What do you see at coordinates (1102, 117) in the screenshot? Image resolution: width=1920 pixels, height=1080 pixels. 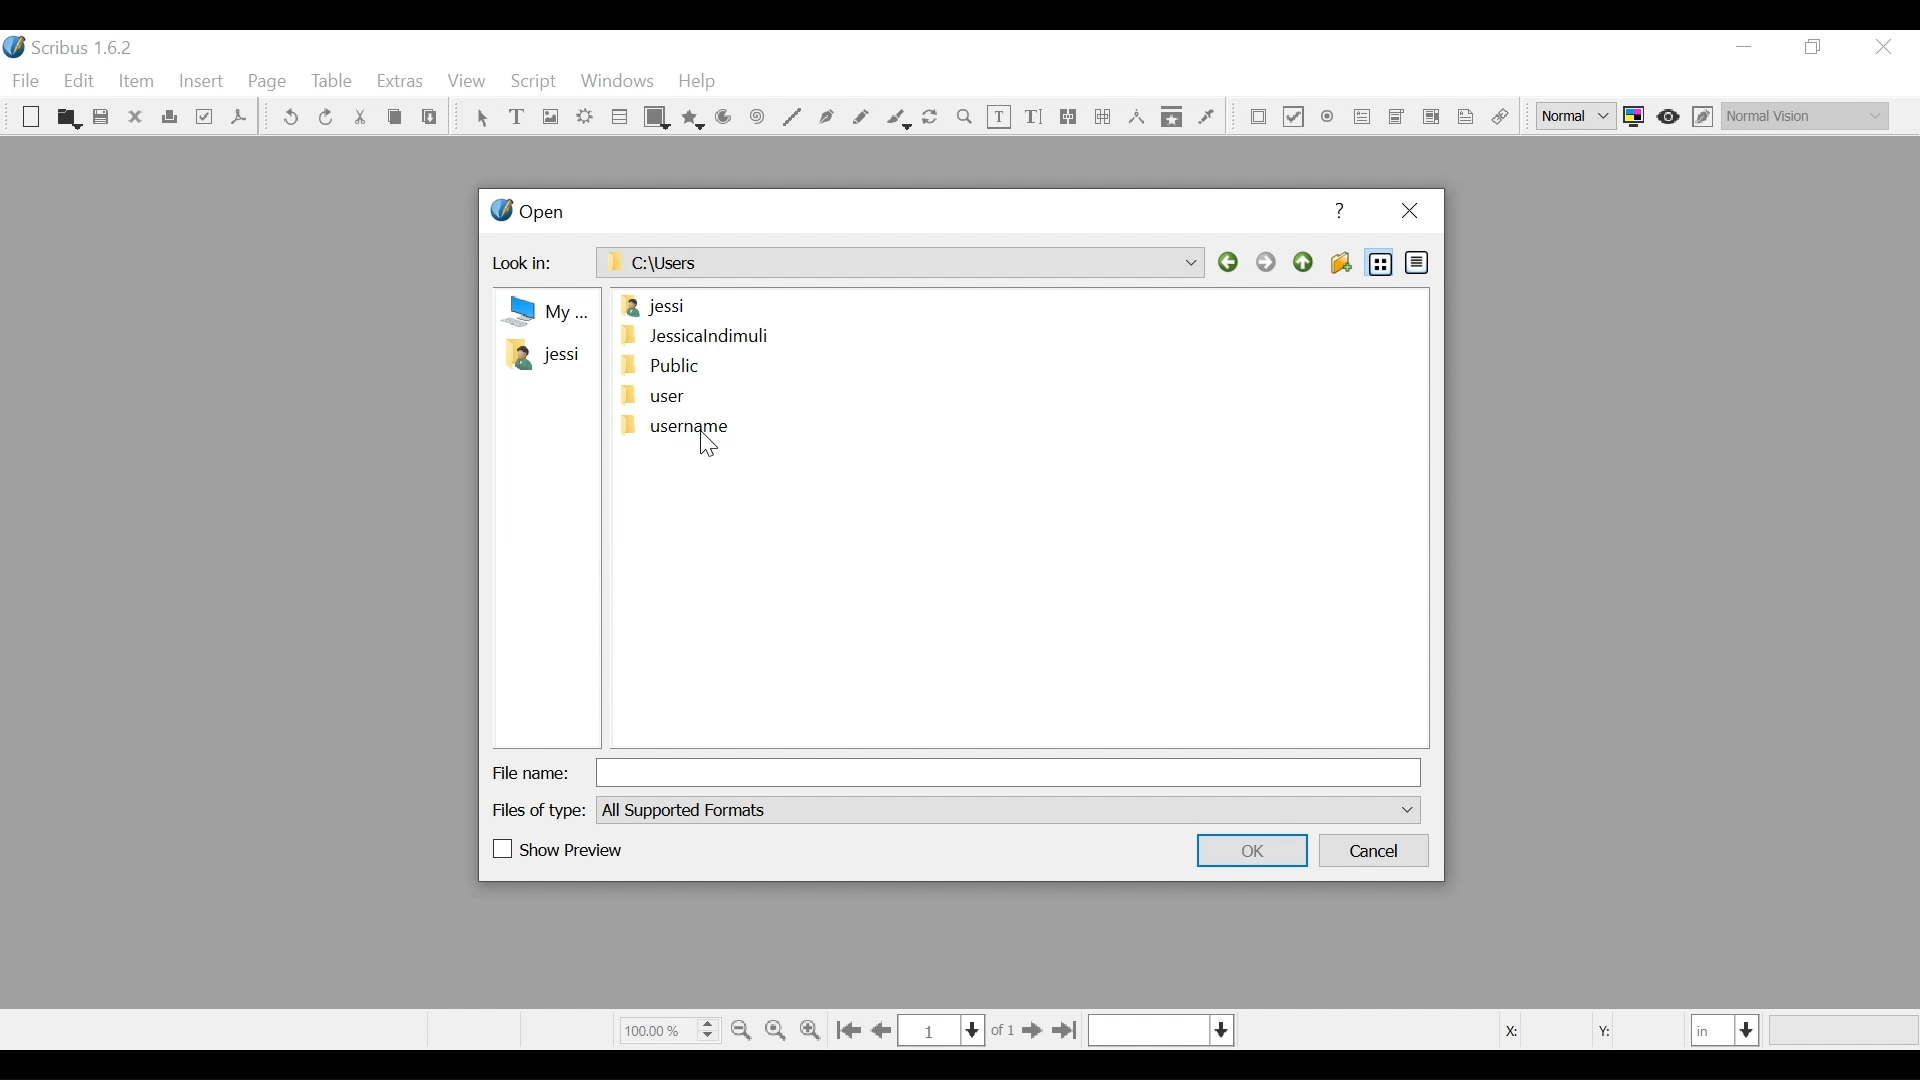 I see `Unlink Text frame` at bounding box center [1102, 117].